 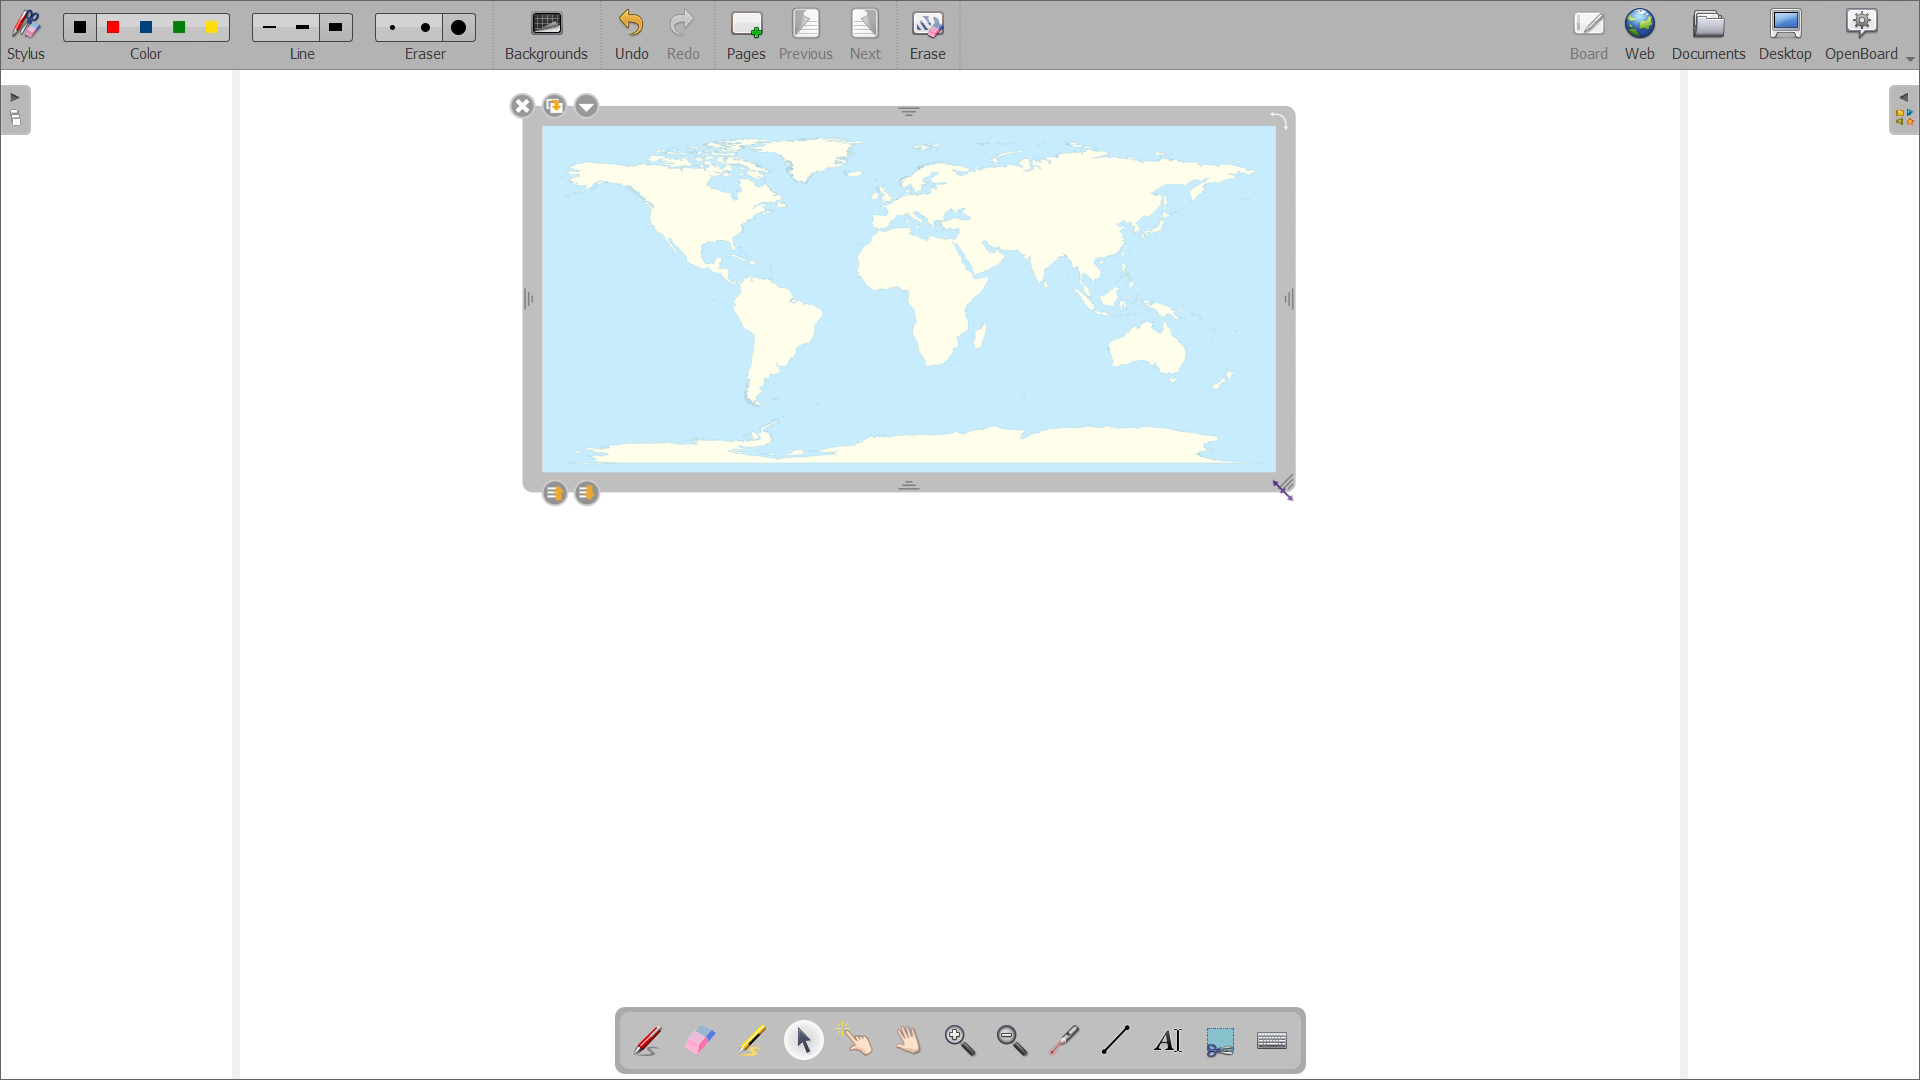 What do you see at coordinates (752, 1042) in the screenshot?
I see `highlights` at bounding box center [752, 1042].